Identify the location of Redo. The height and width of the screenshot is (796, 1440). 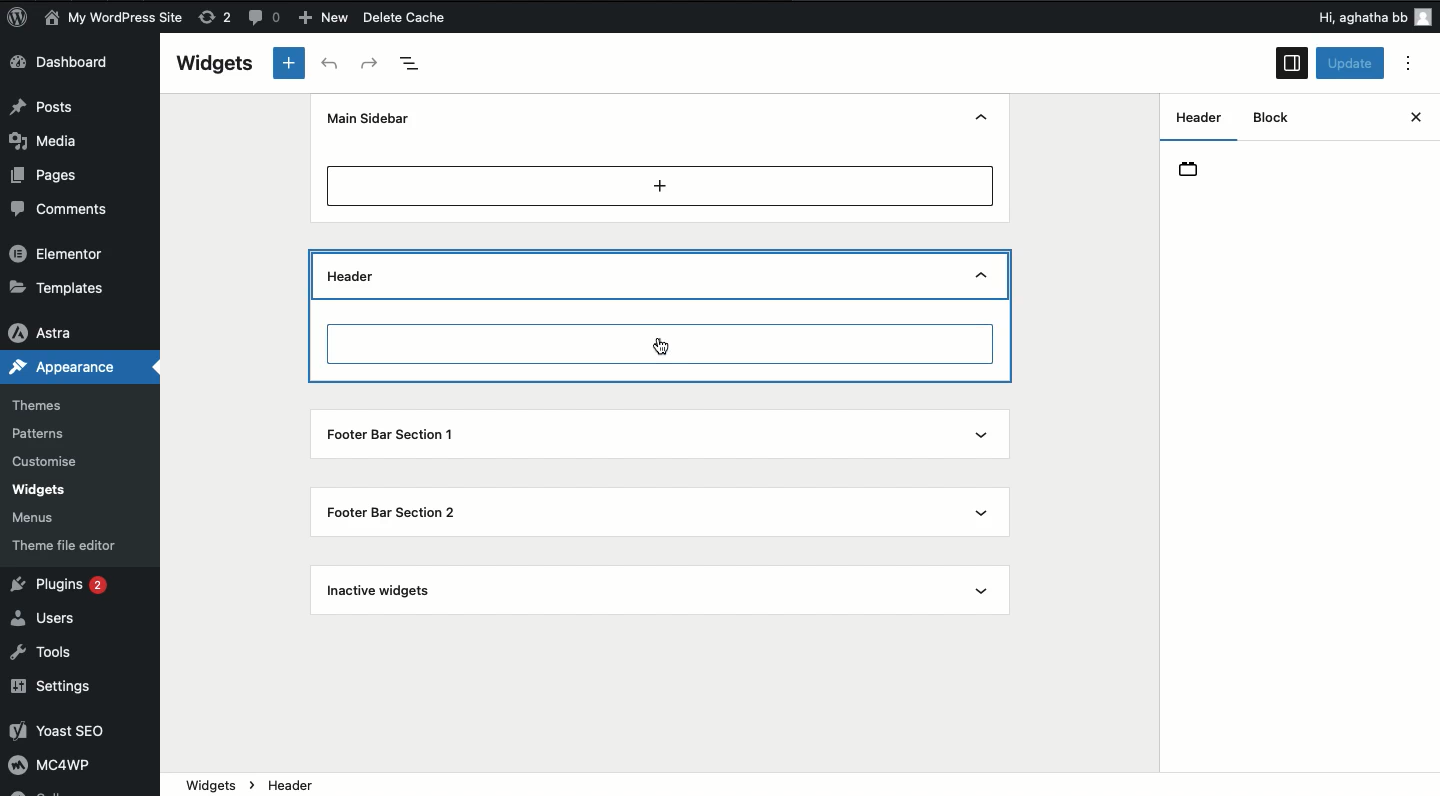
(370, 63).